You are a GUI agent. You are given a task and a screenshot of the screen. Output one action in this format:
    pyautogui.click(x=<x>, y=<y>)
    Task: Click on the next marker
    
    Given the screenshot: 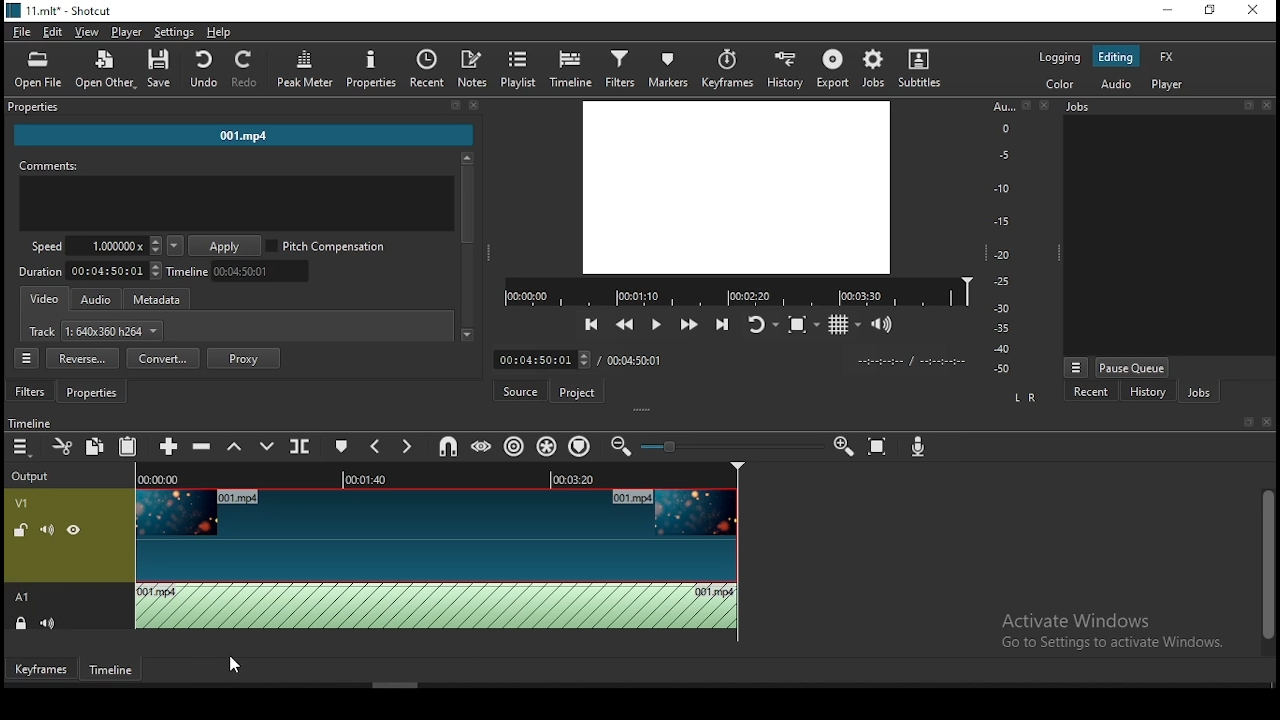 What is the action you would take?
    pyautogui.click(x=409, y=446)
    